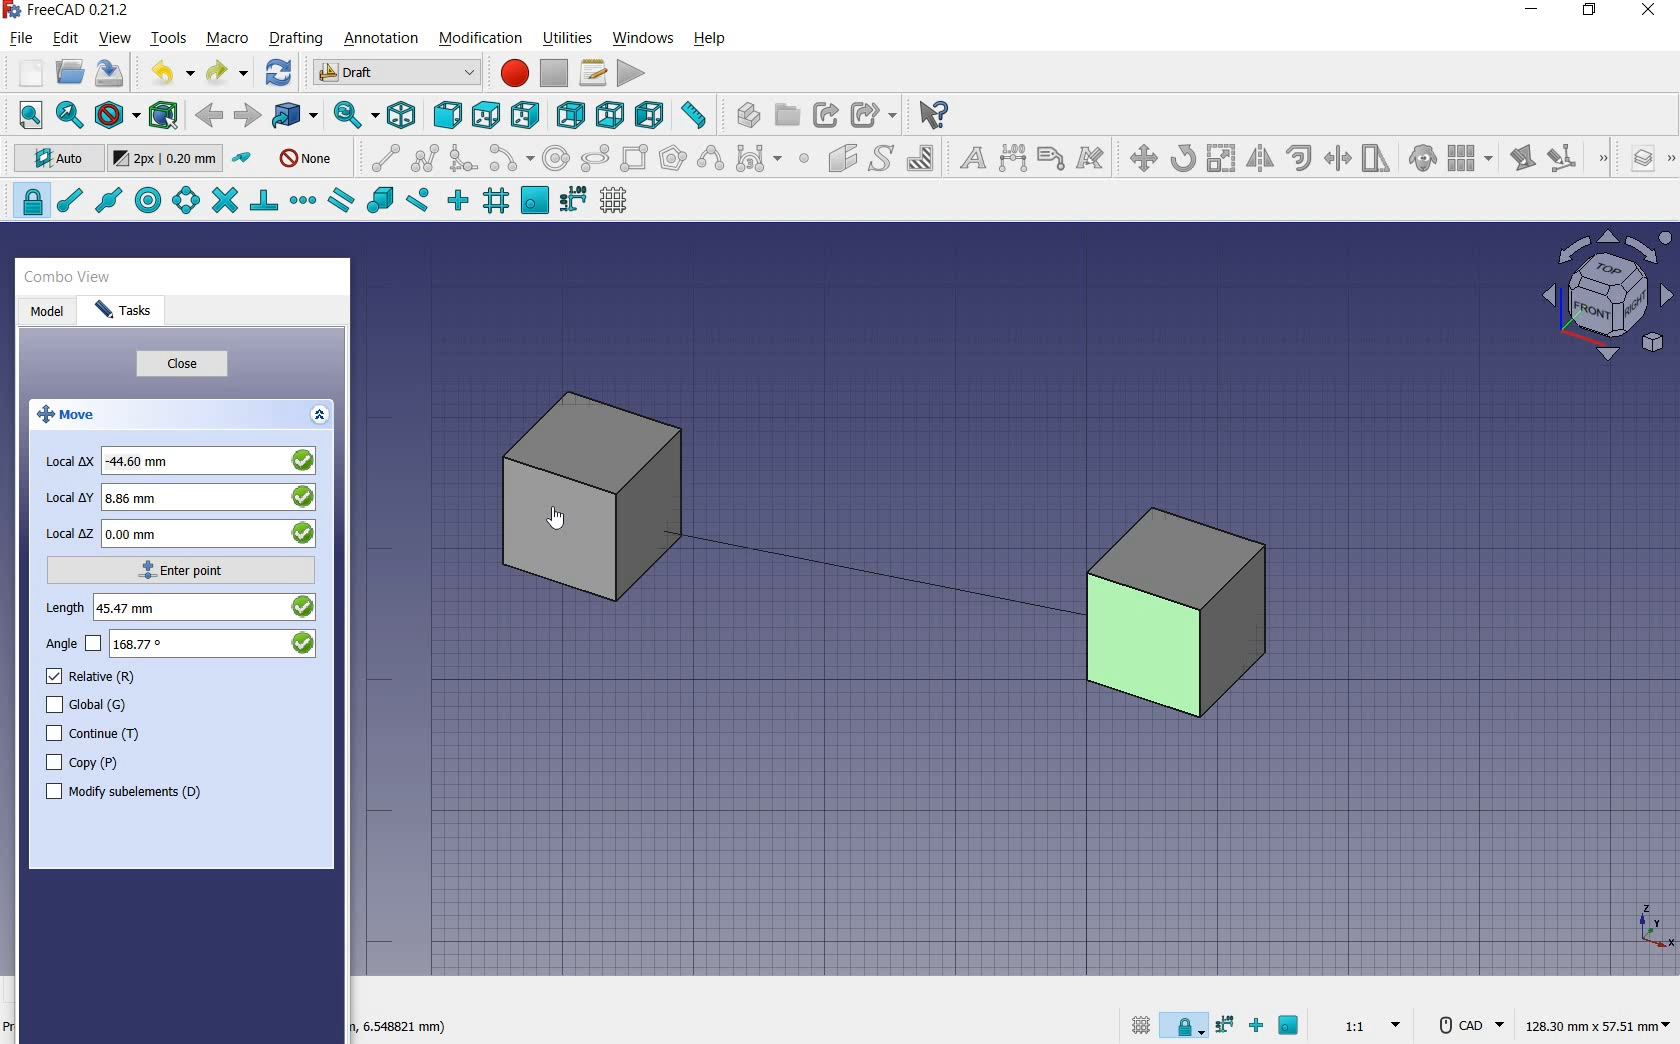 The width and height of the screenshot is (1680, 1044). I want to click on right, so click(526, 114).